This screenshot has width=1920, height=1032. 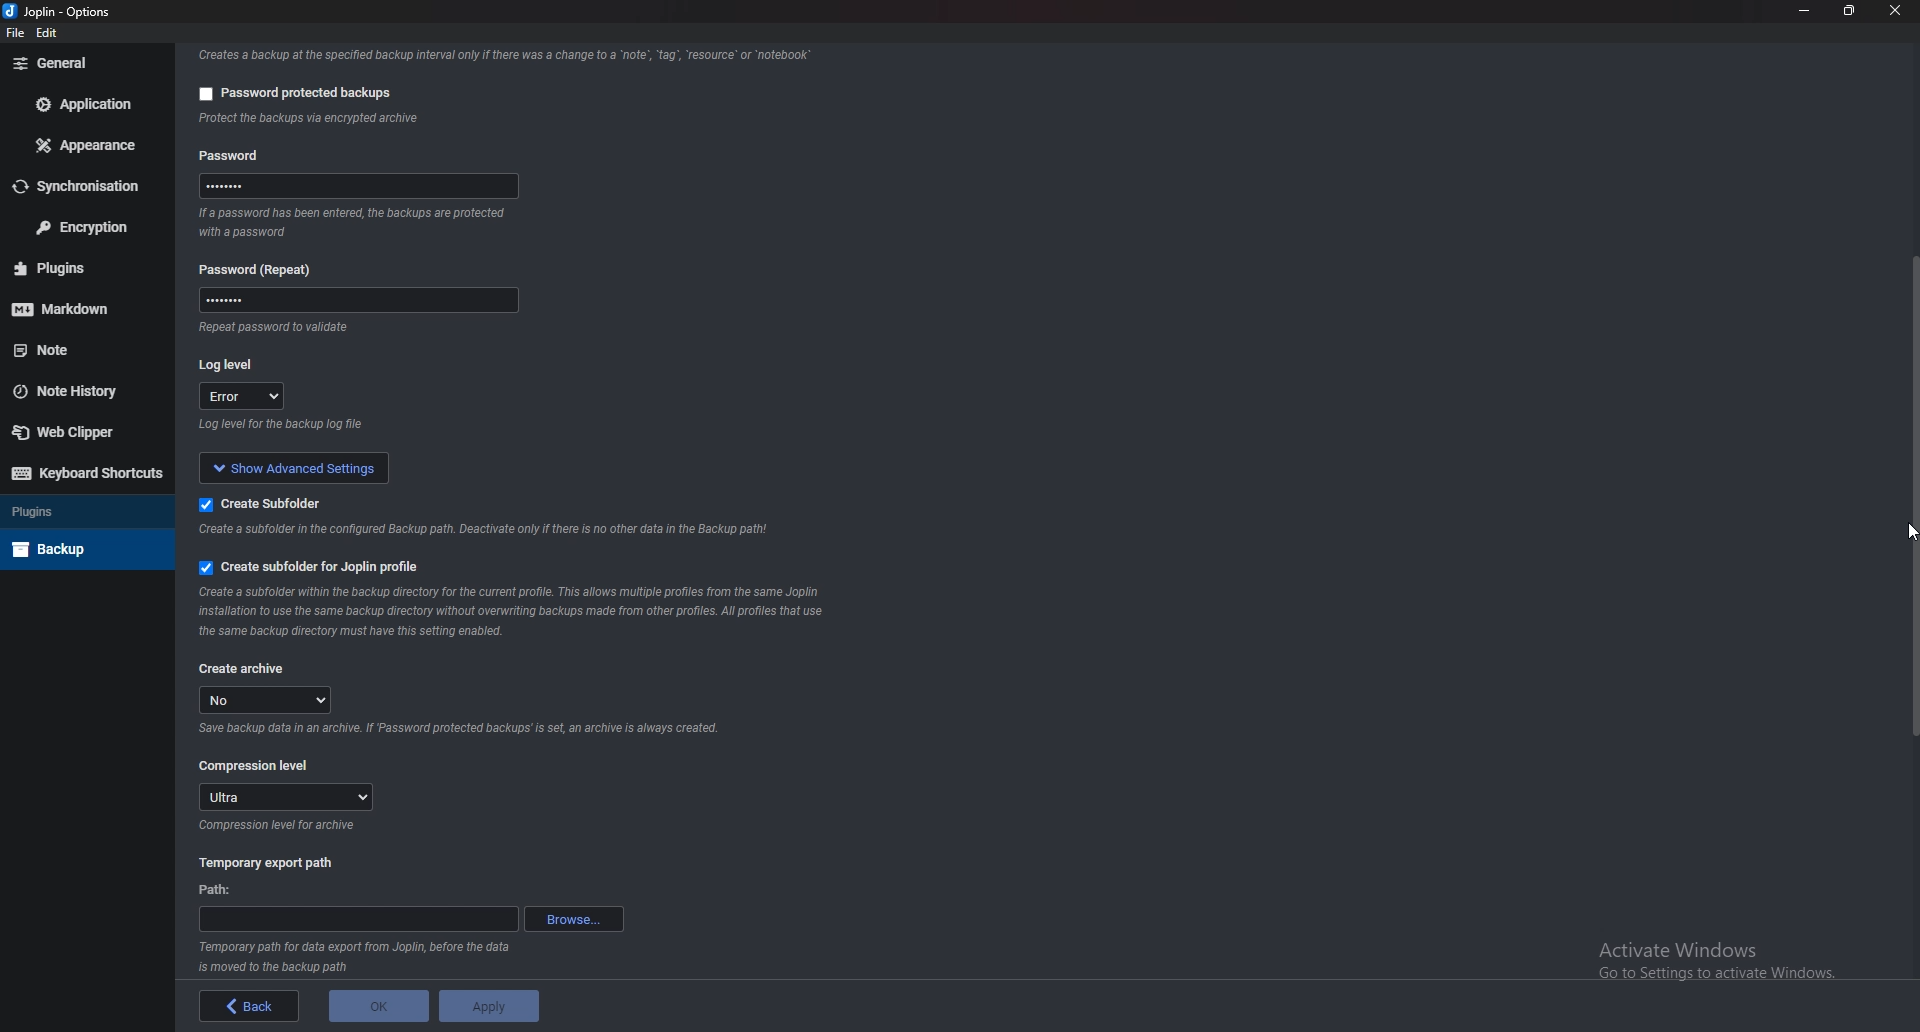 I want to click on activate windows, so click(x=1731, y=956).